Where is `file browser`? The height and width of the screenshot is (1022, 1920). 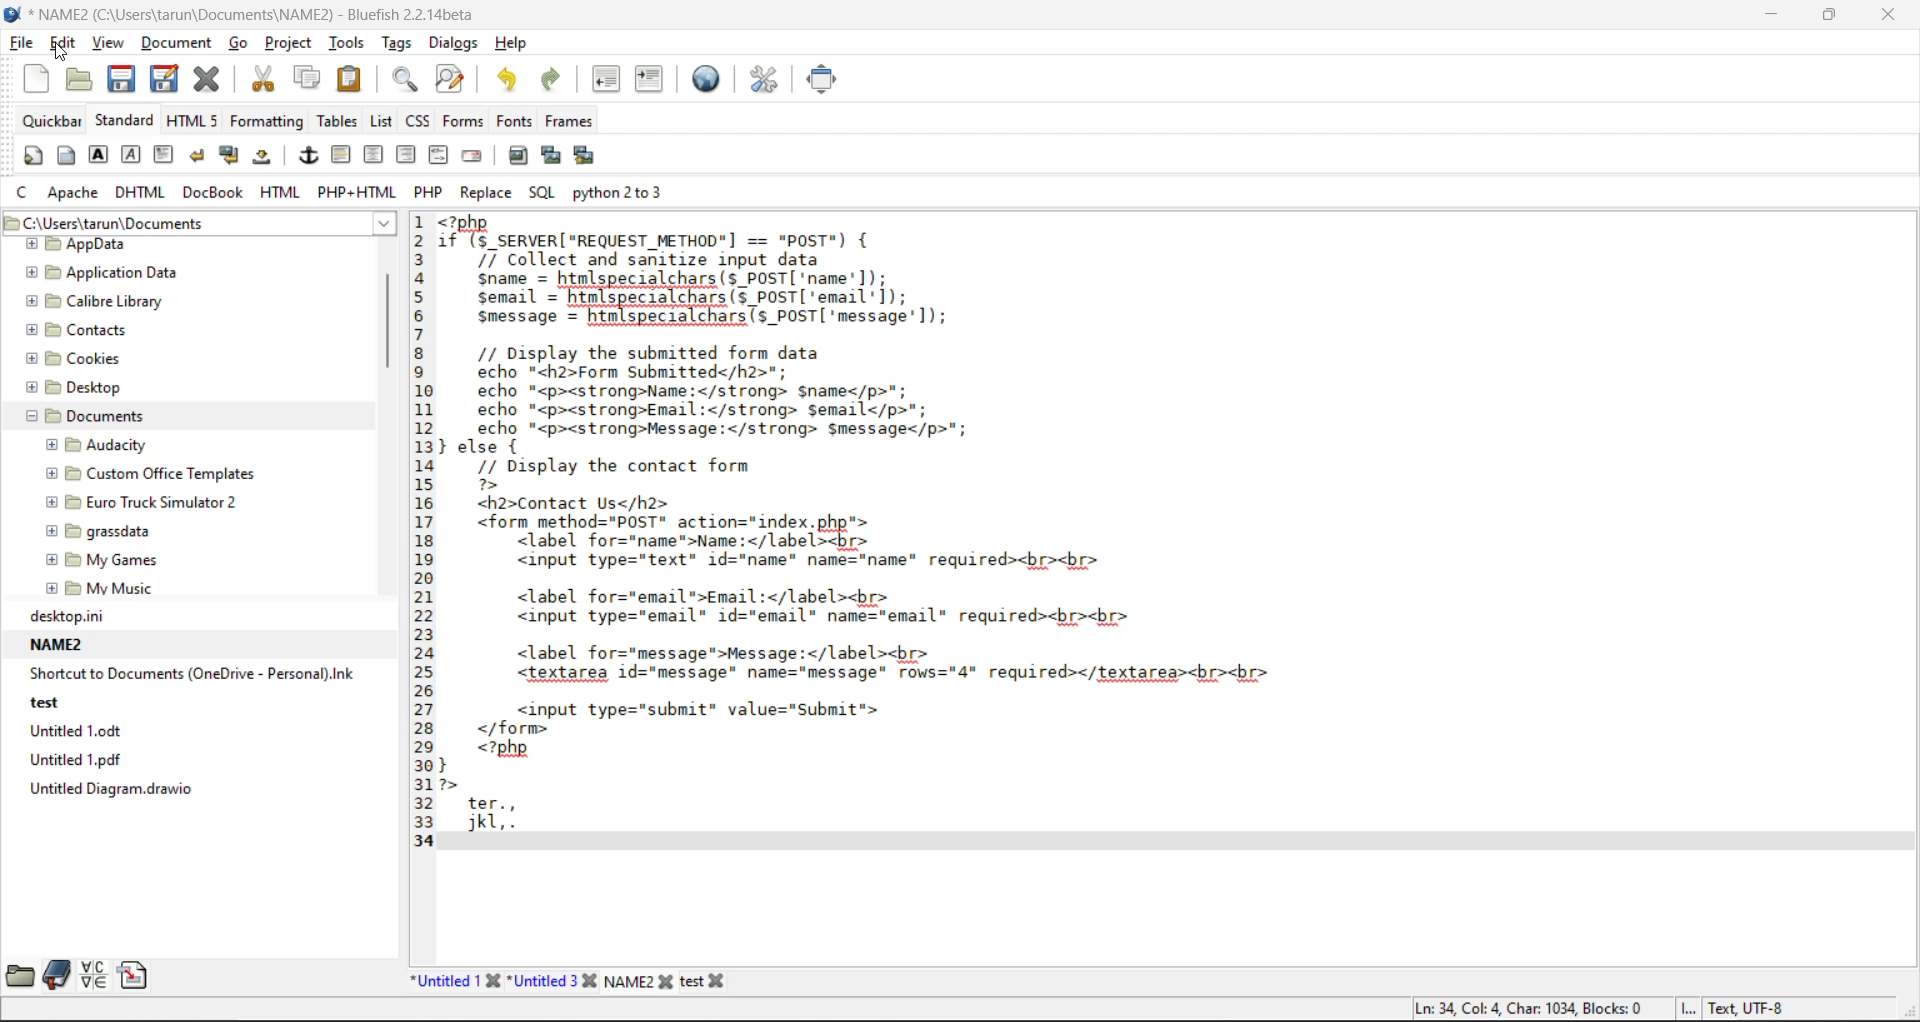
file browser is located at coordinates (14, 978).